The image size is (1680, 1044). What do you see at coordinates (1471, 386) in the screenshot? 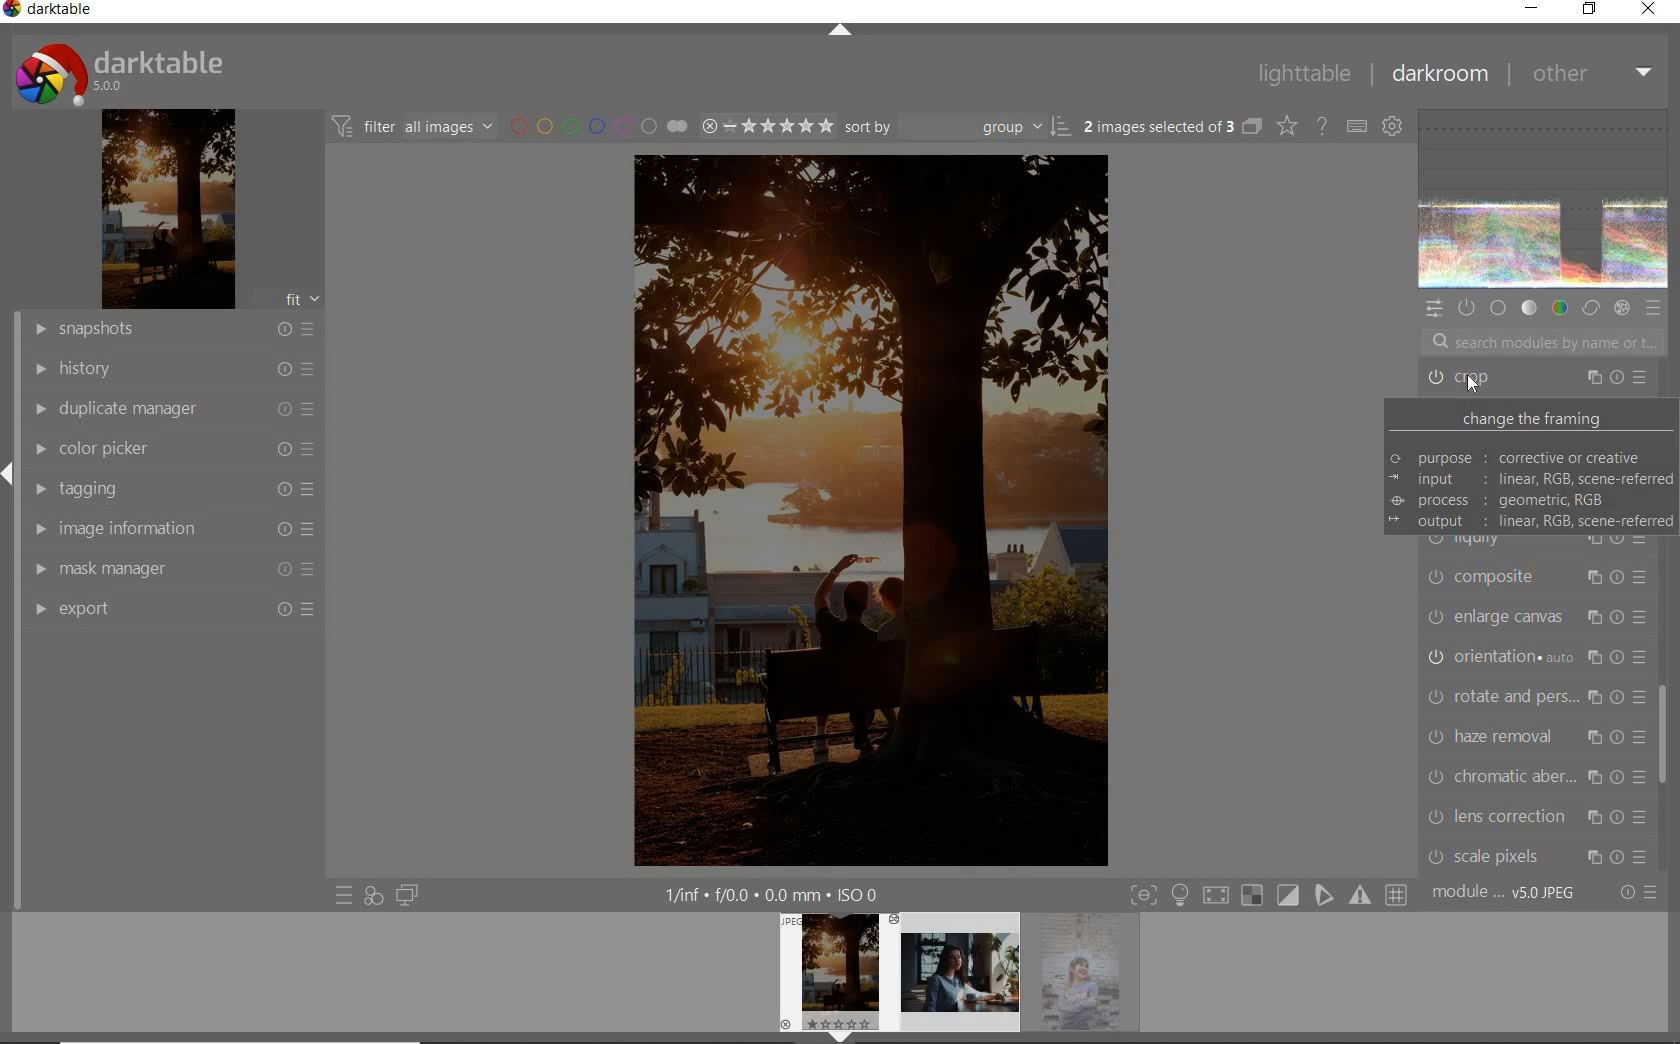
I see `CURSOR` at bounding box center [1471, 386].